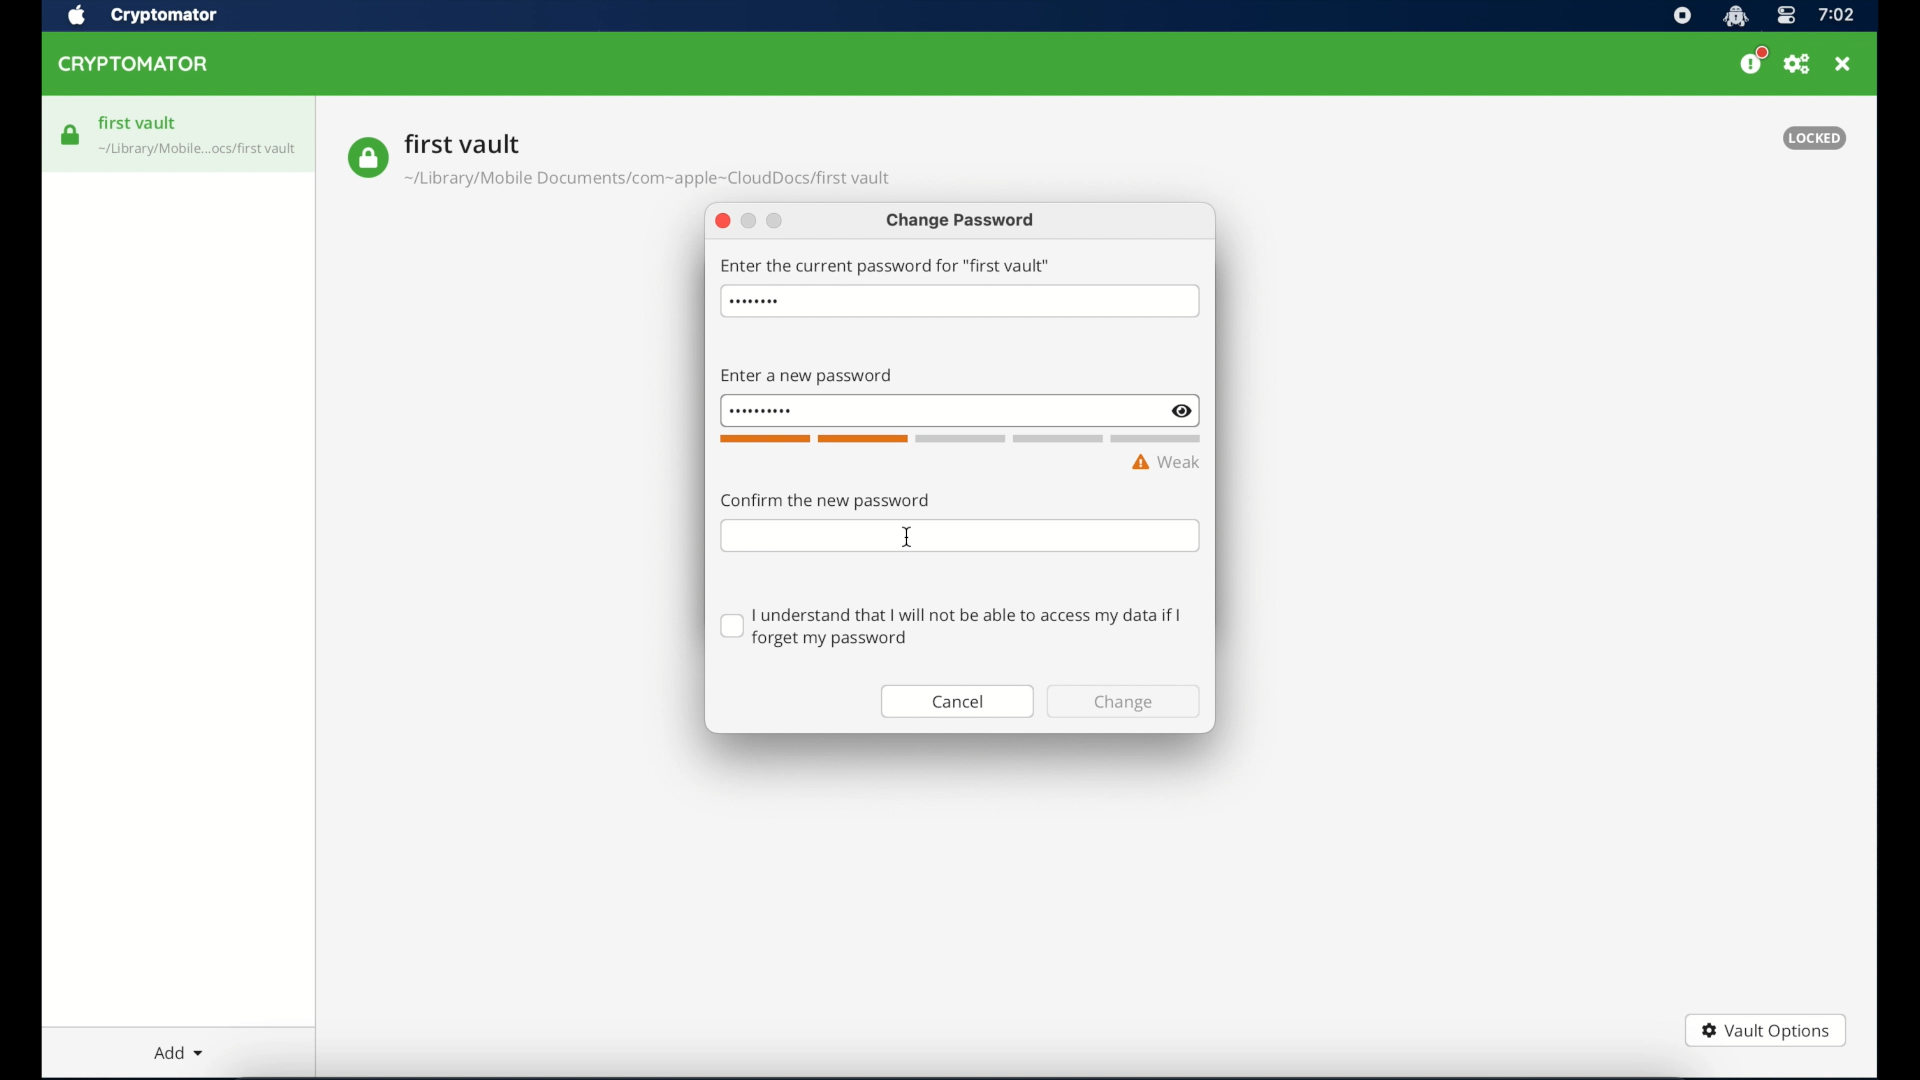  I want to click on checkbox, so click(953, 627).